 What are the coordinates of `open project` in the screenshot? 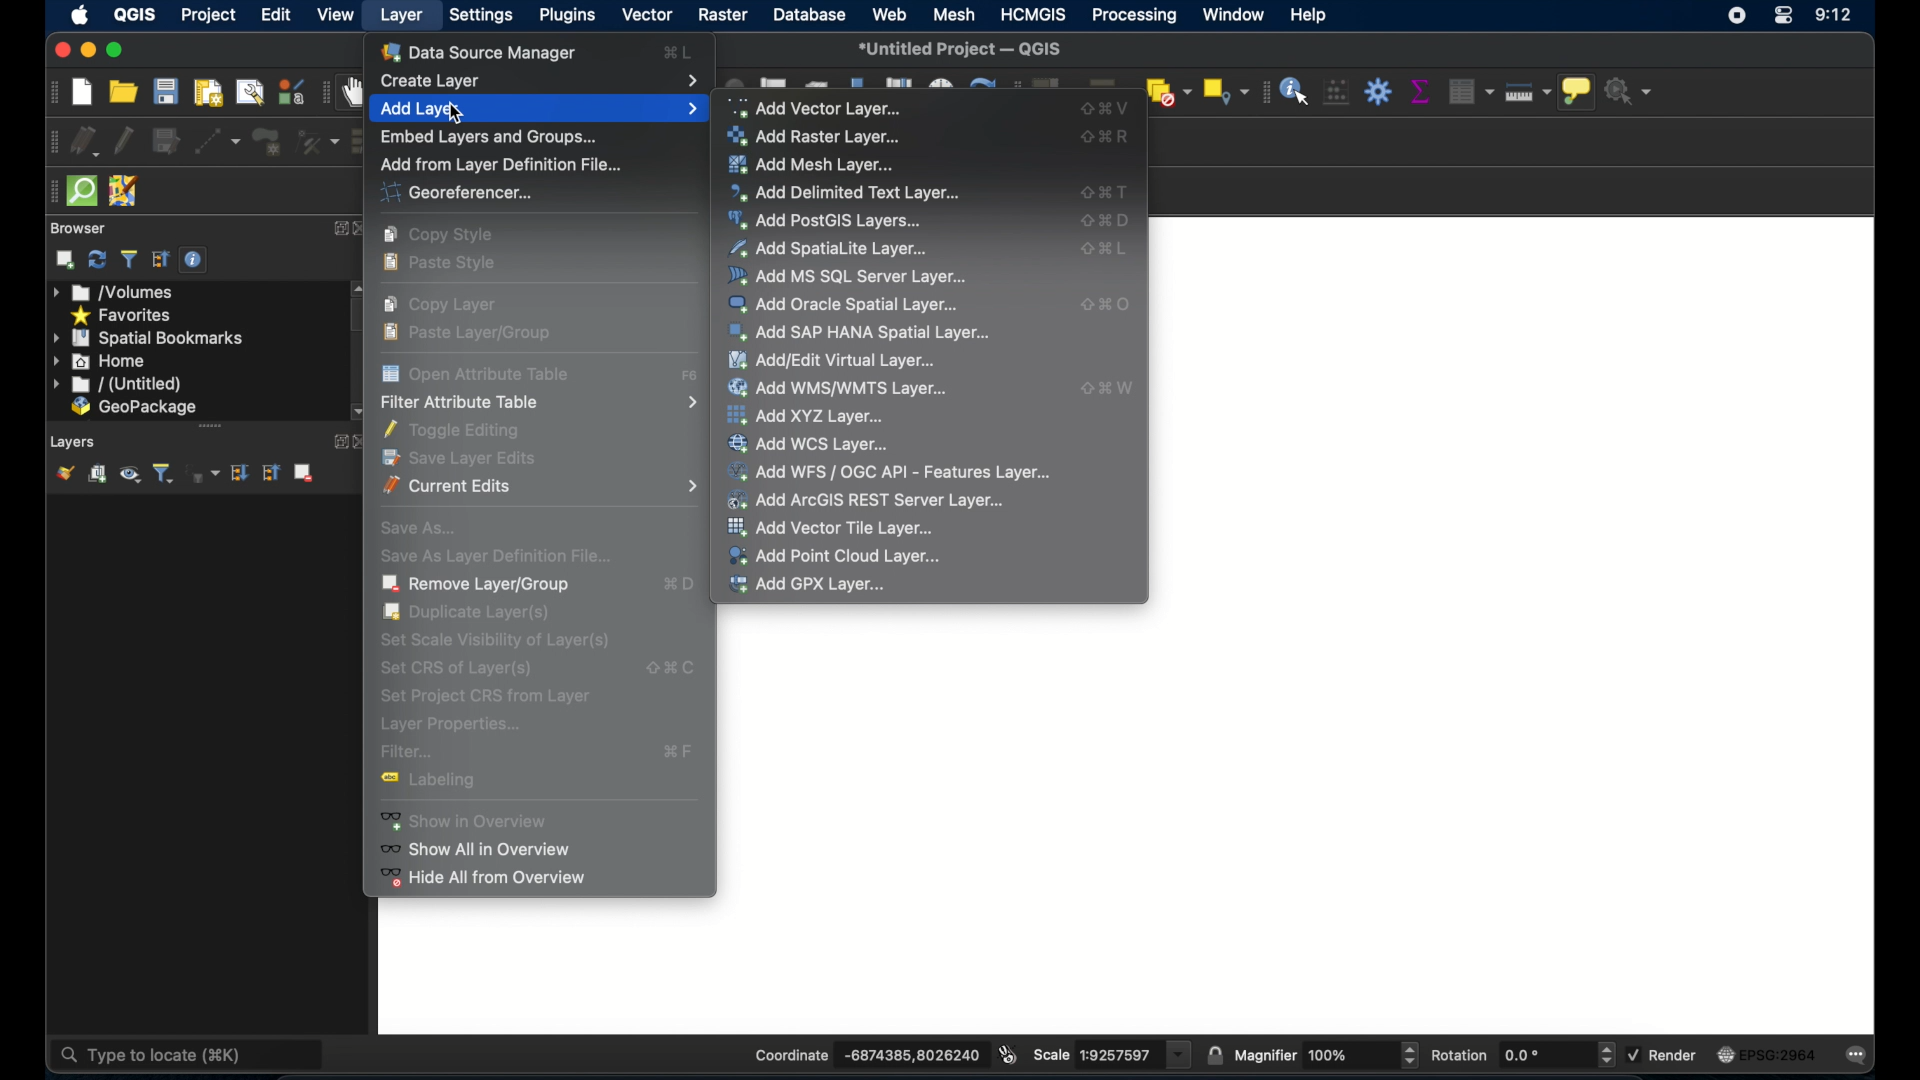 It's located at (123, 92).